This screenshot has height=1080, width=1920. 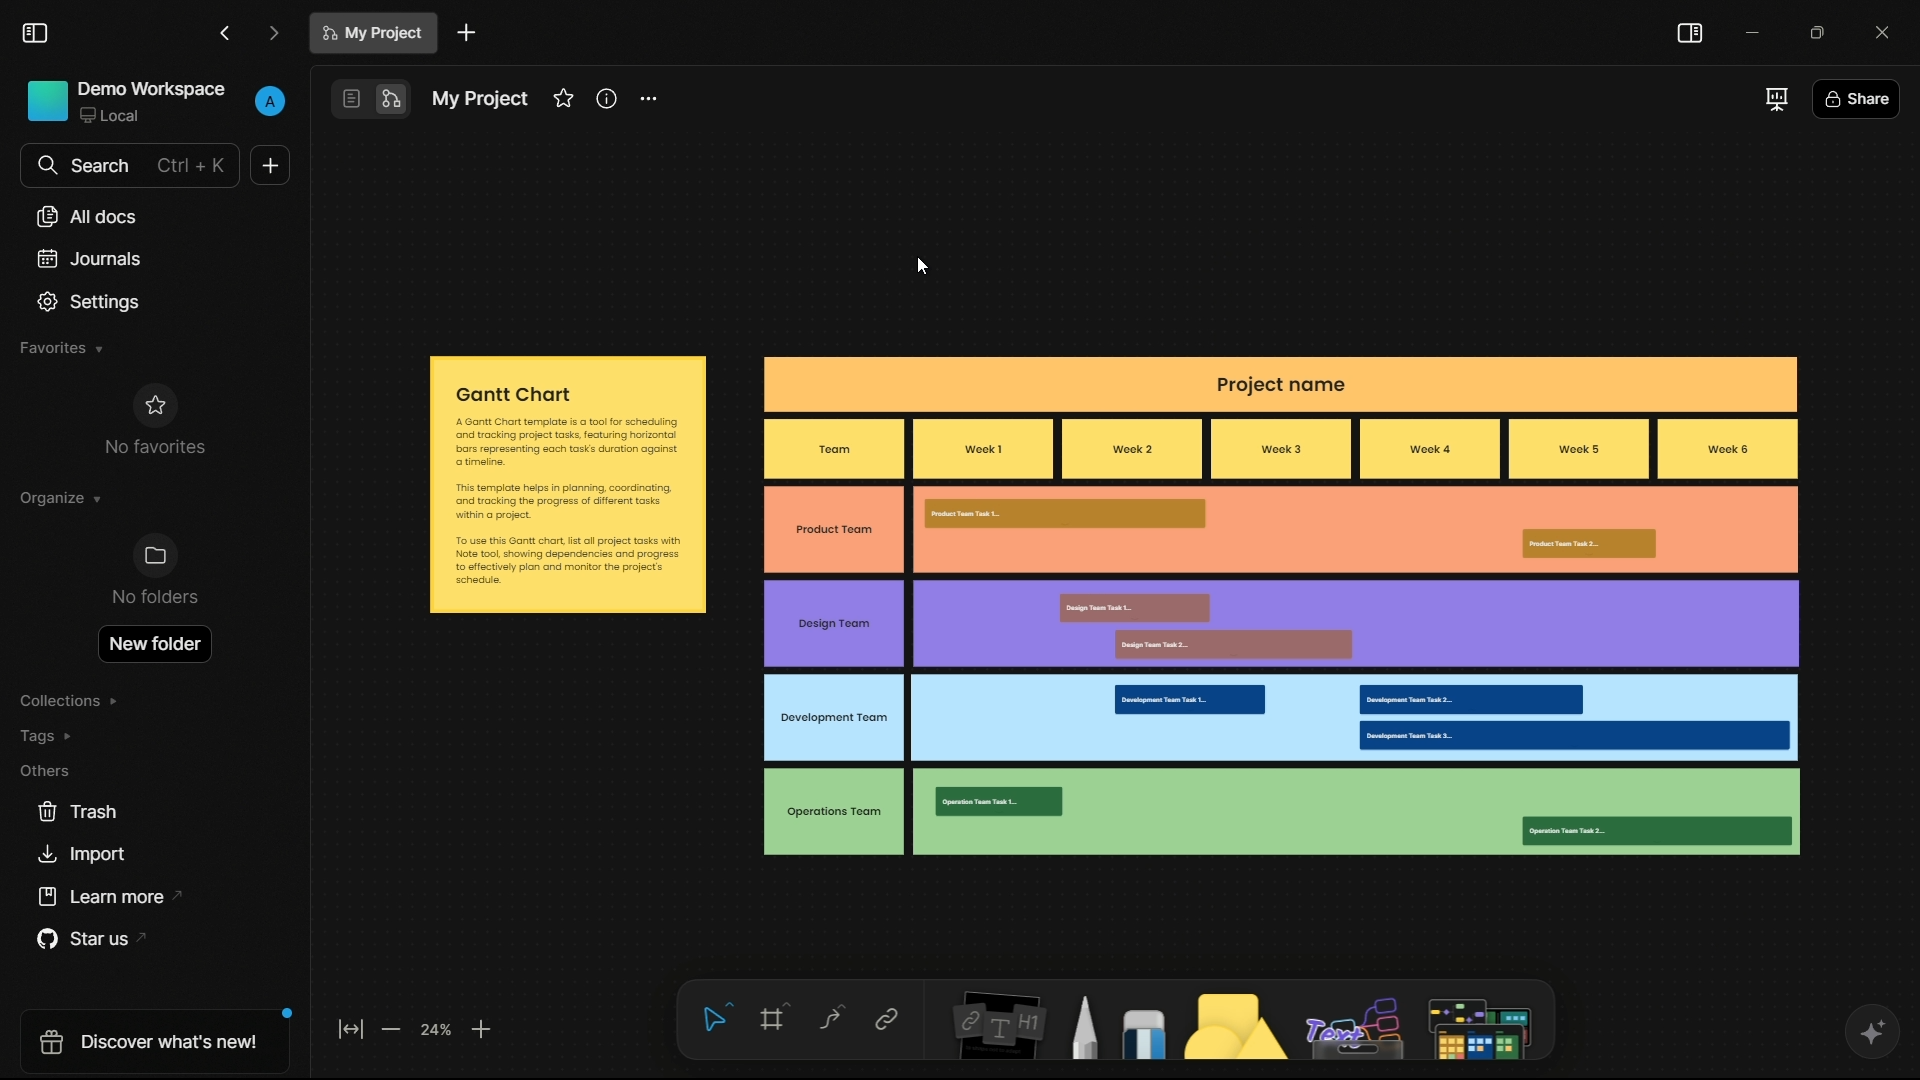 I want to click on tags, so click(x=50, y=735).